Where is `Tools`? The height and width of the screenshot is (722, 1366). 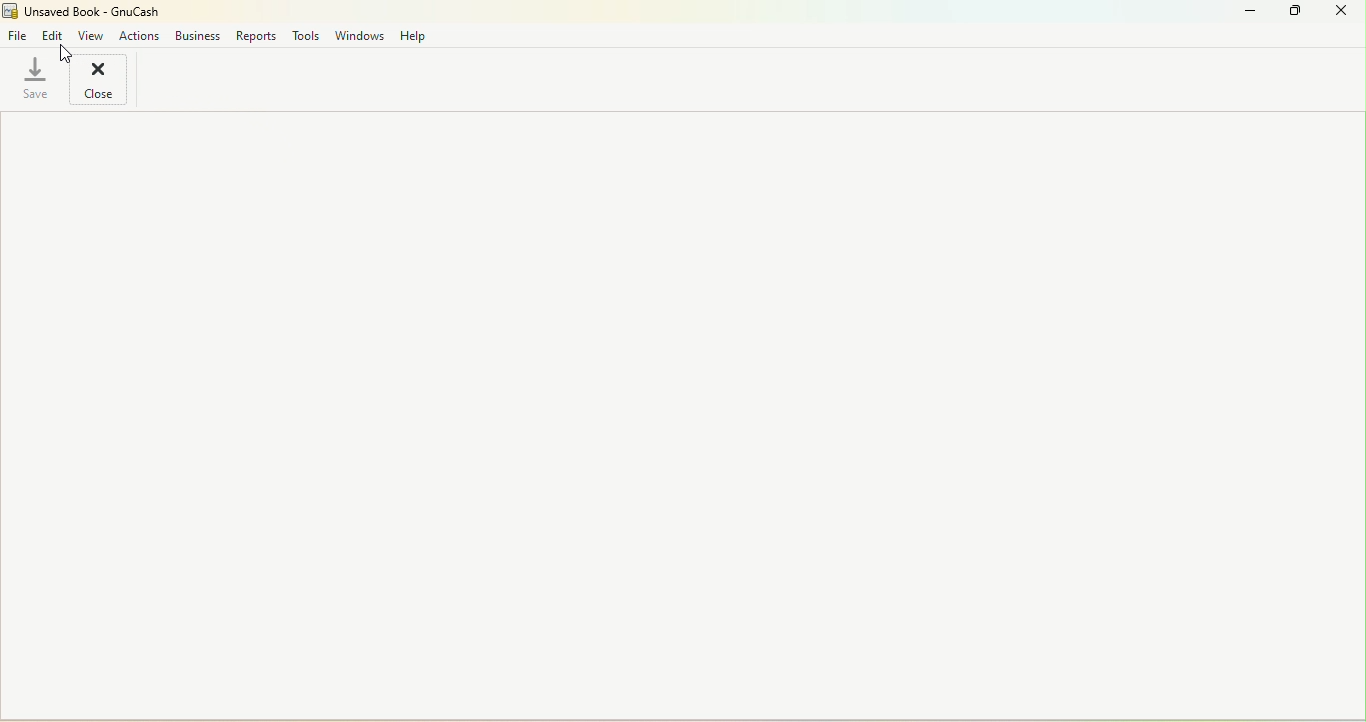
Tools is located at coordinates (307, 36).